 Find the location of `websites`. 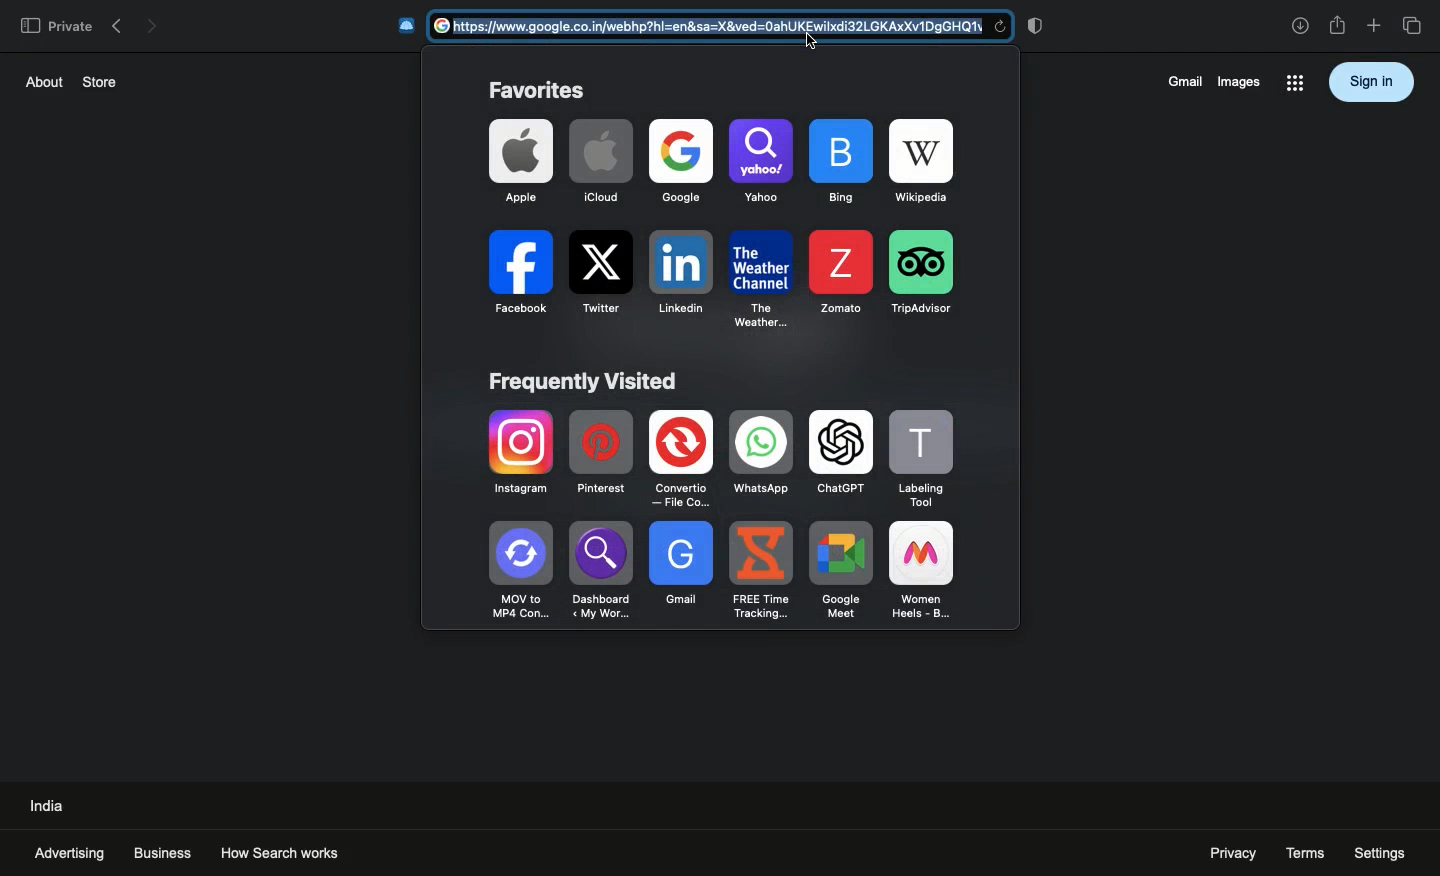

websites is located at coordinates (728, 517).